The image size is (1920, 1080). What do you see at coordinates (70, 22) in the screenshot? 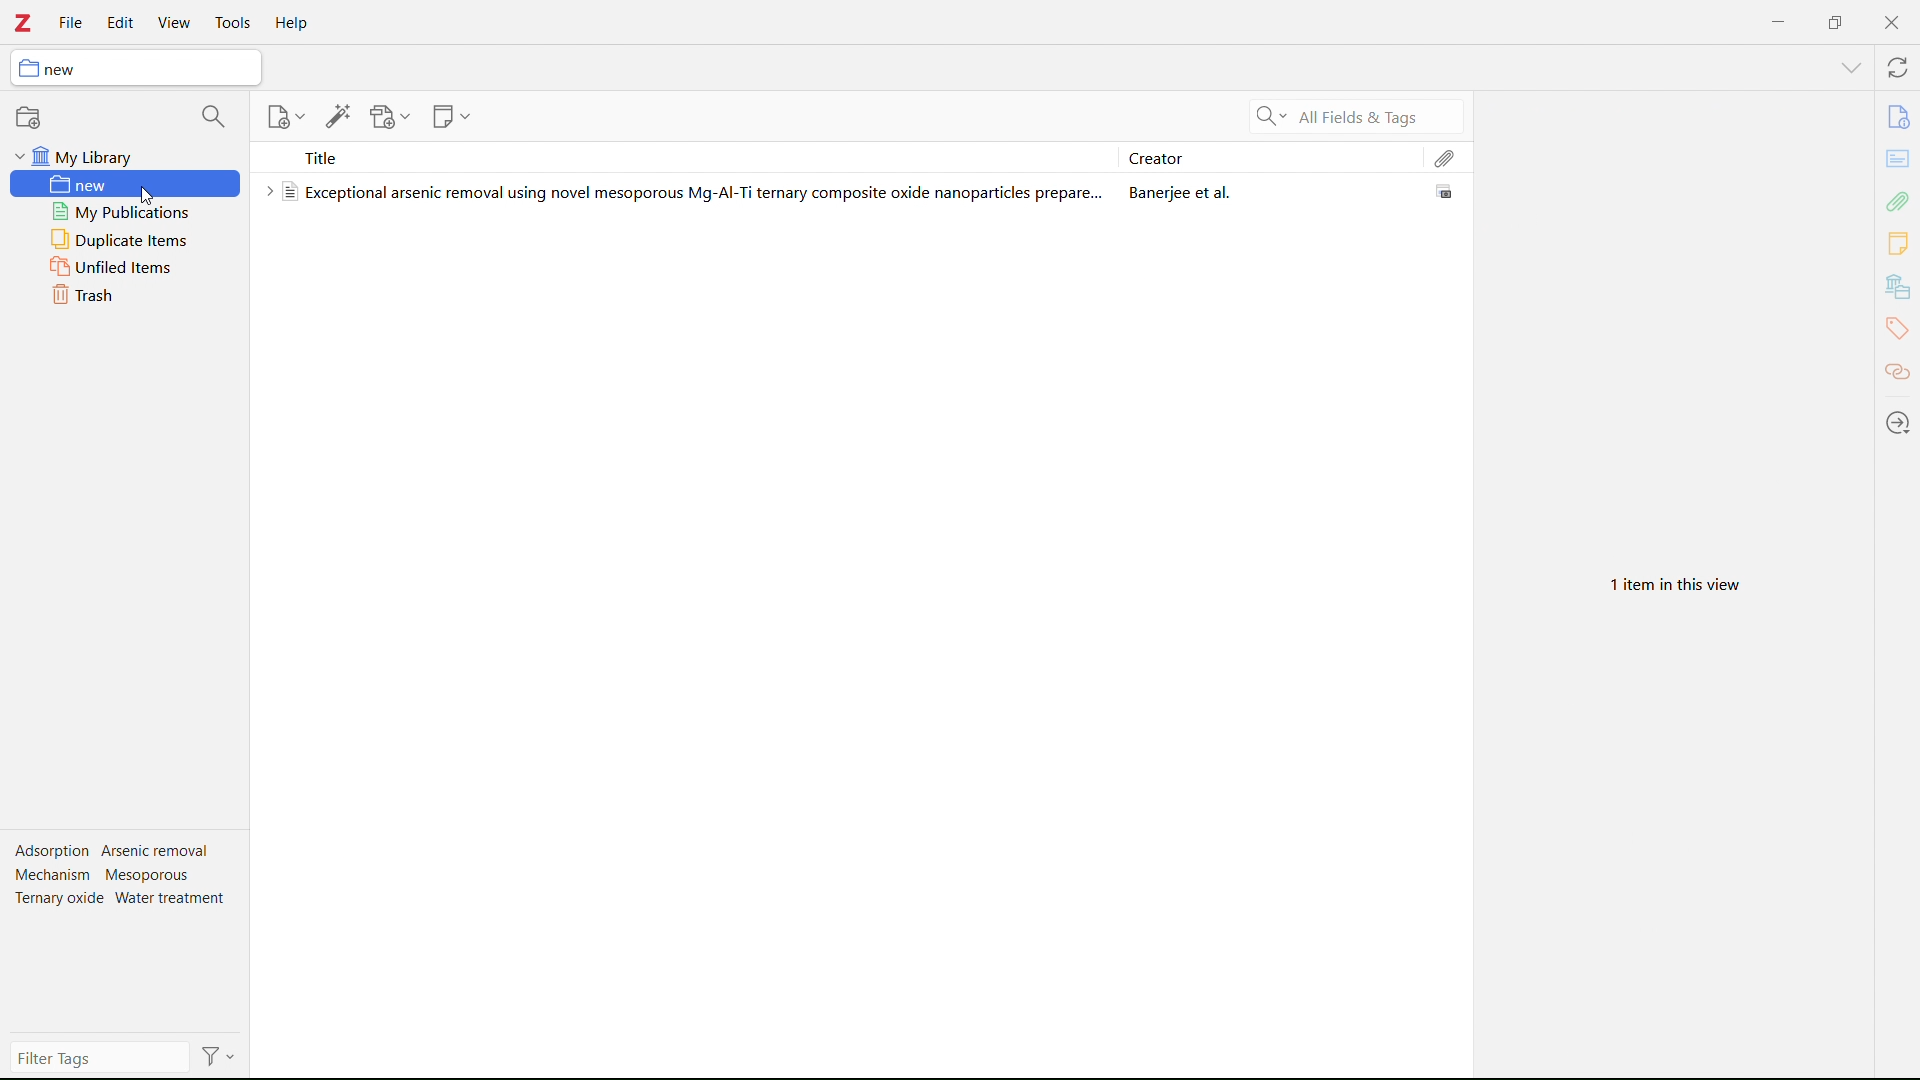
I see `file` at bounding box center [70, 22].